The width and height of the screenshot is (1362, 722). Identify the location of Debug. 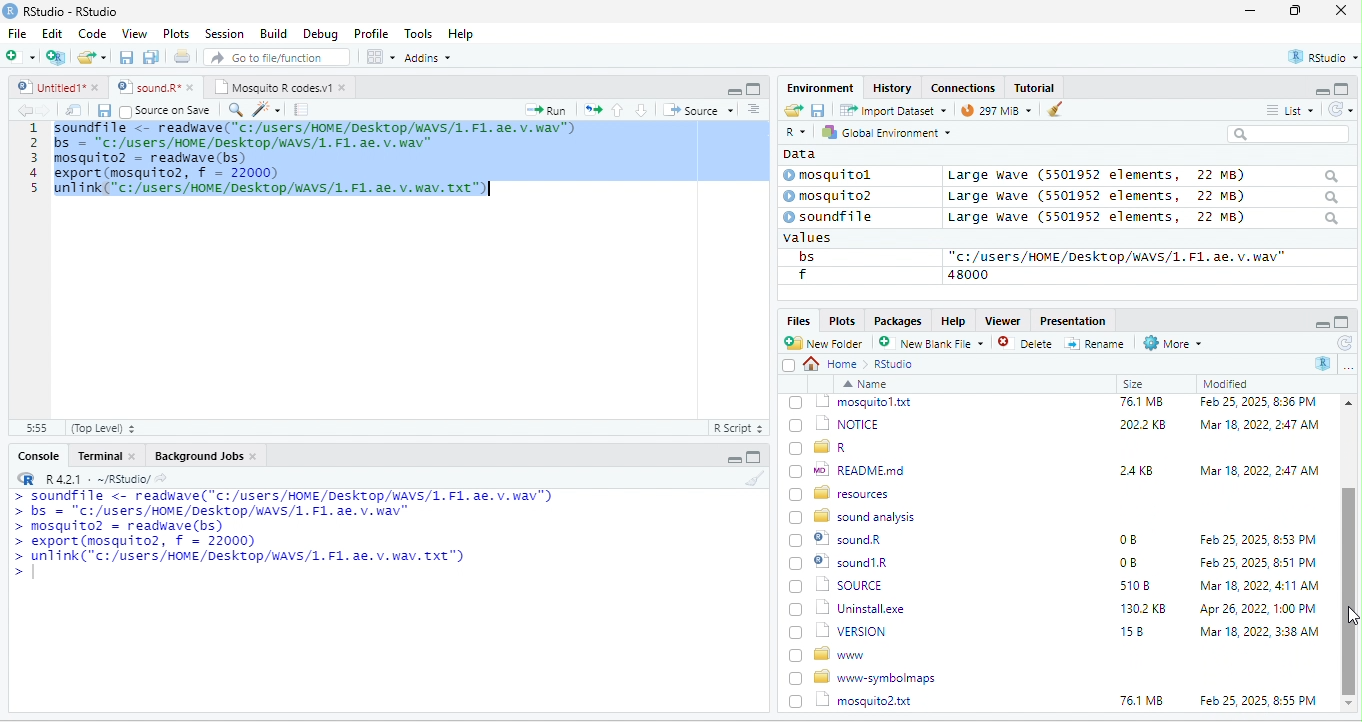
(320, 33).